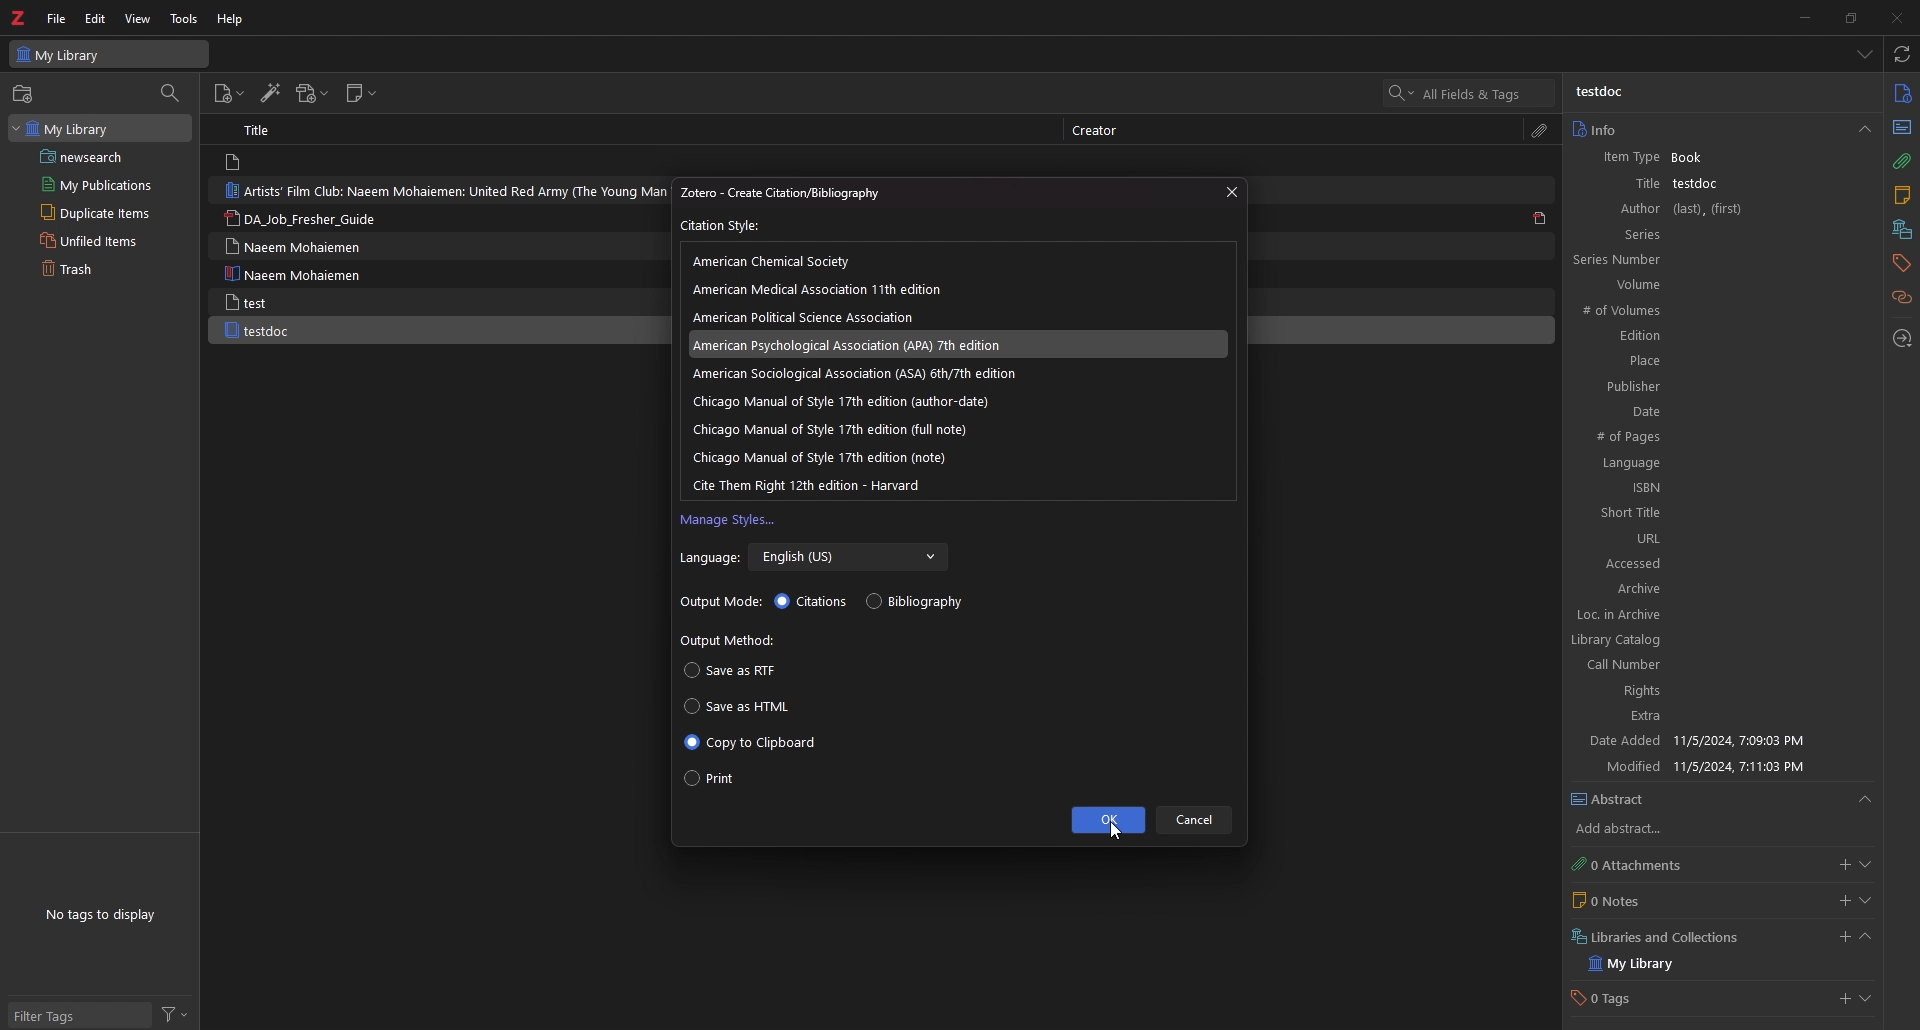 This screenshot has width=1920, height=1030. Describe the element at coordinates (1706, 693) in the screenshot. I see `Rights` at that location.